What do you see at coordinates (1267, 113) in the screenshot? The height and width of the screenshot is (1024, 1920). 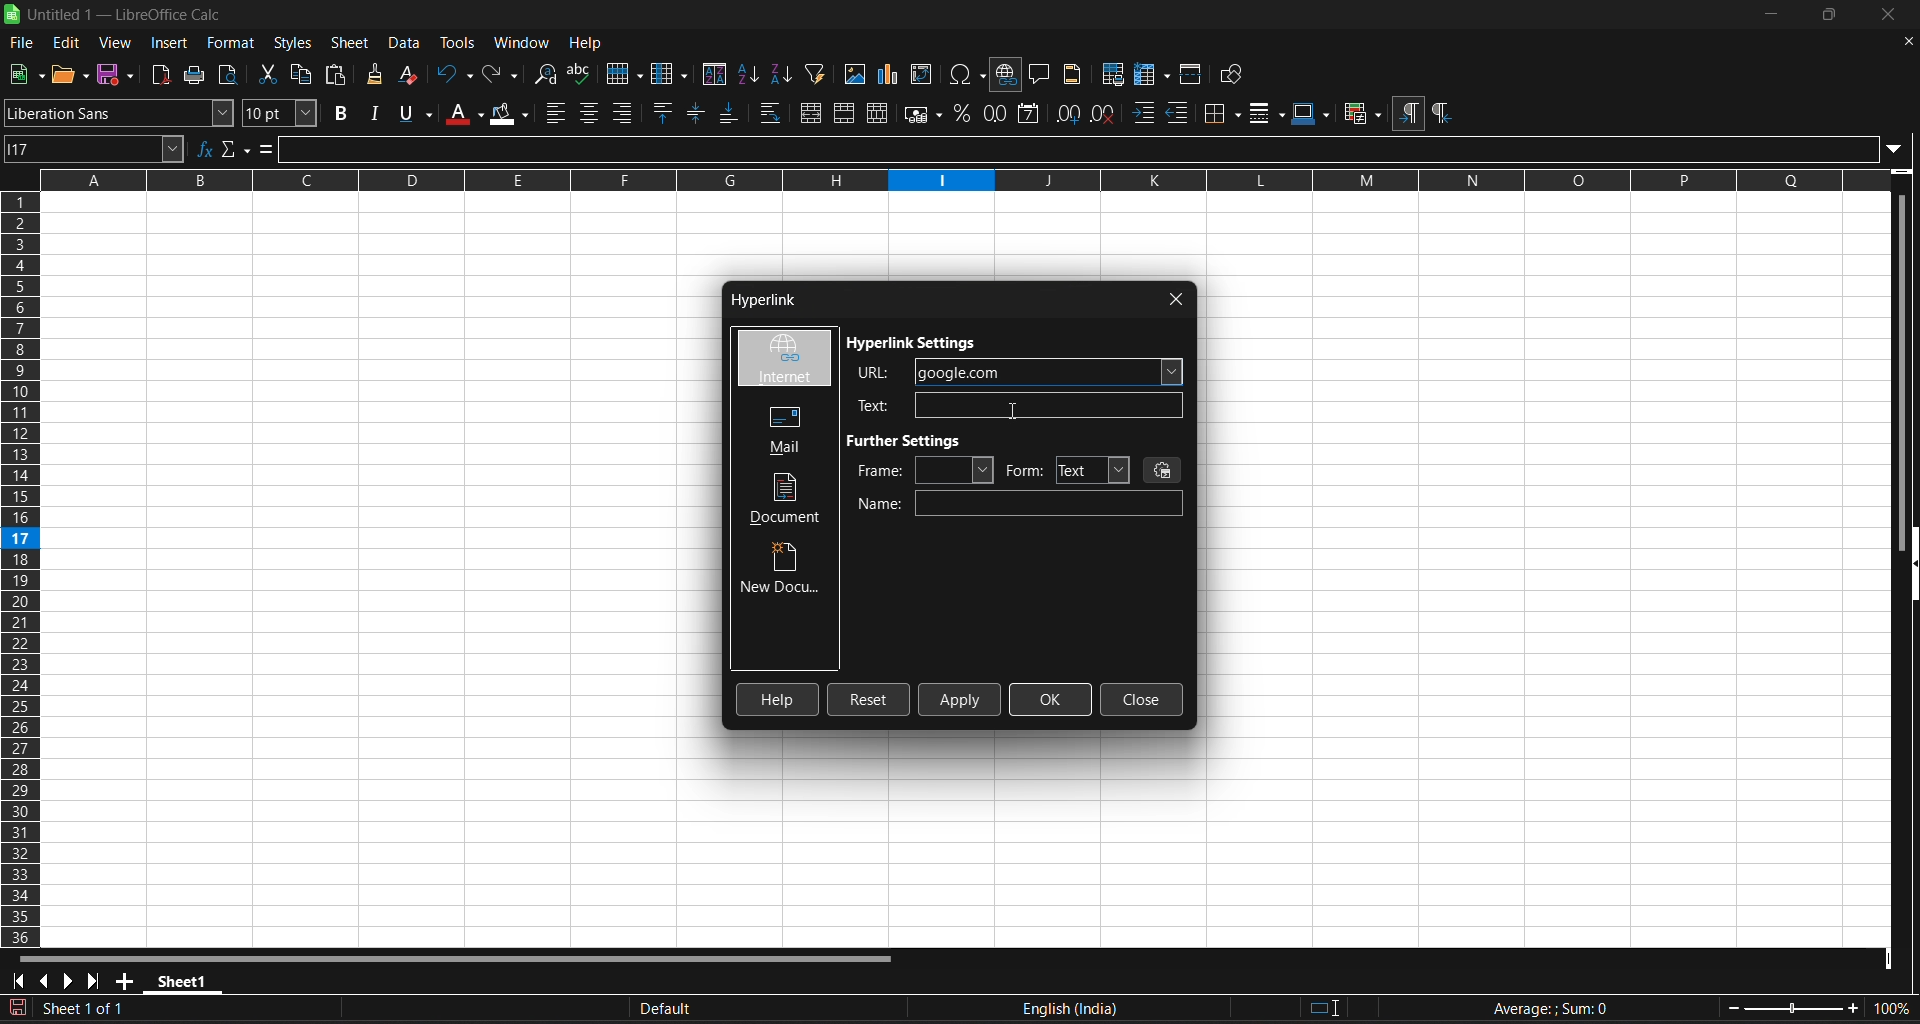 I see `border styles` at bounding box center [1267, 113].